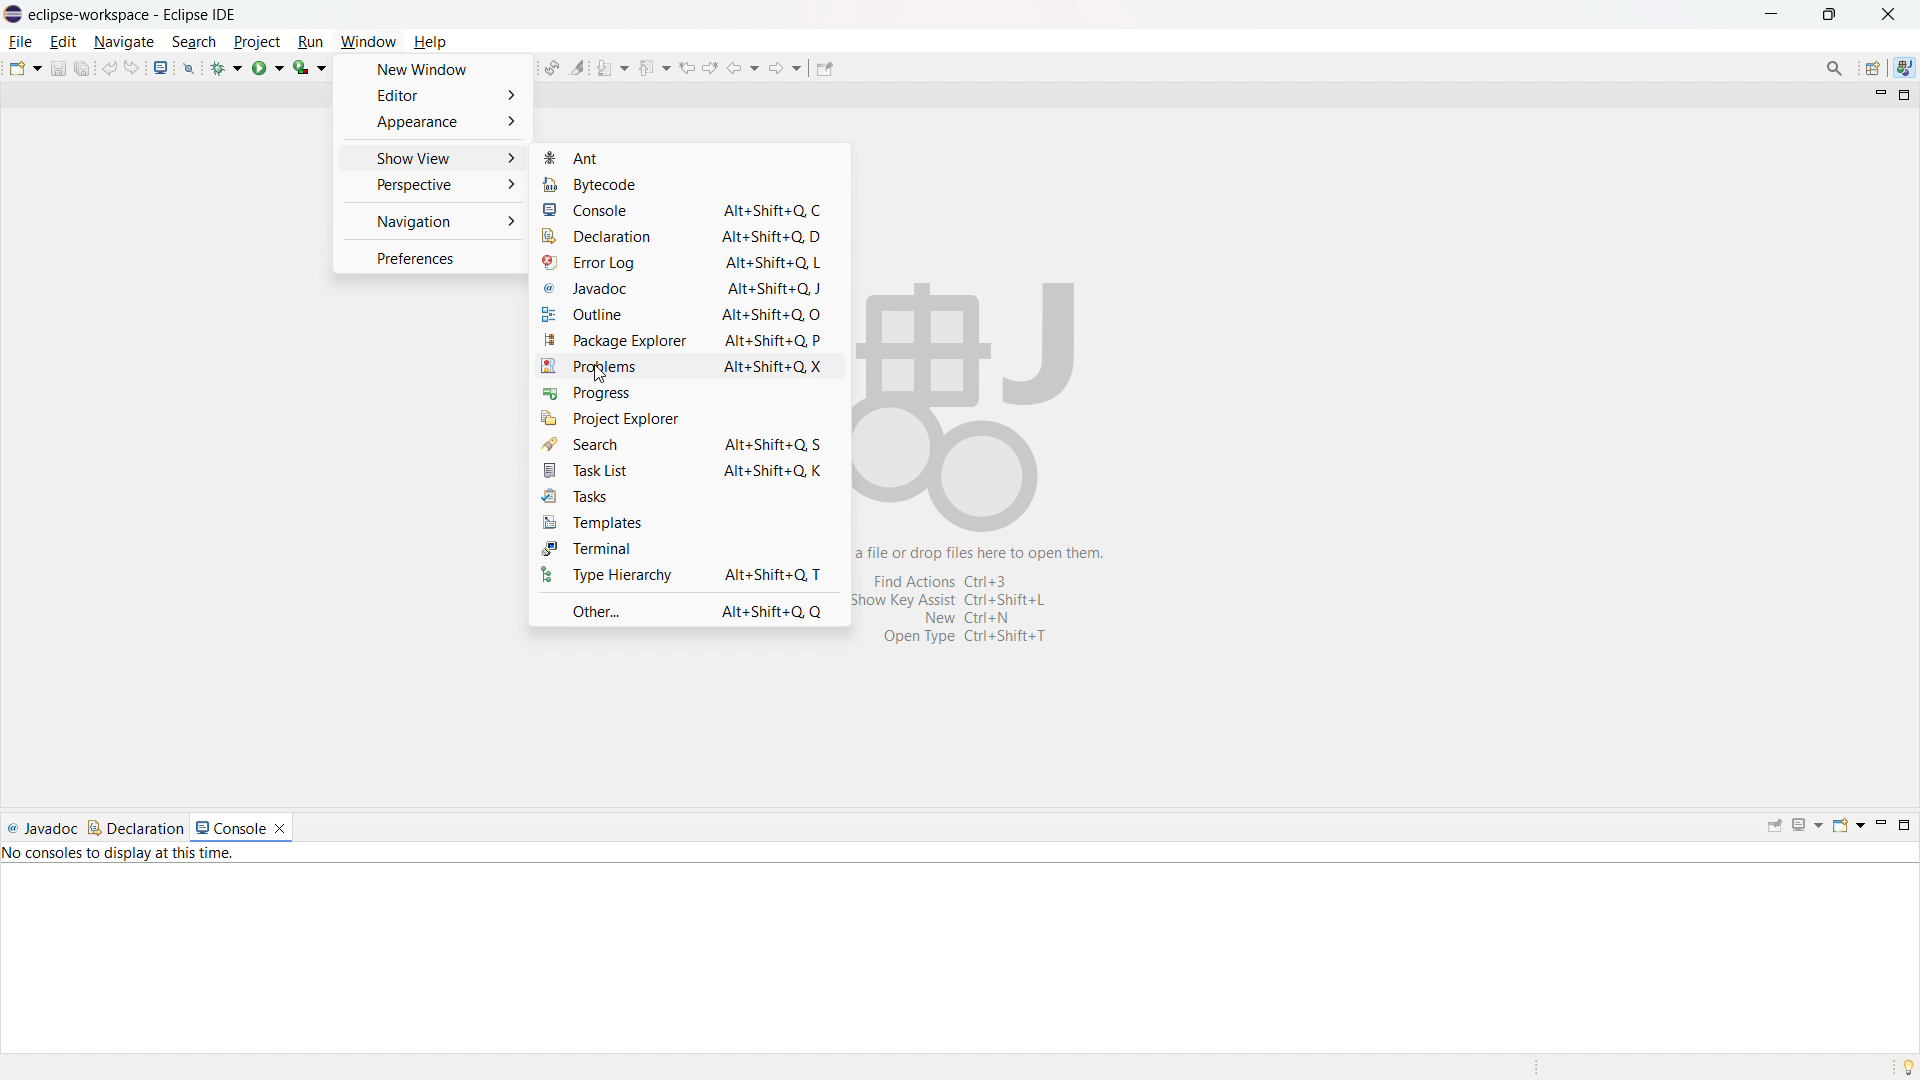 The width and height of the screenshot is (1920, 1080). I want to click on run, so click(311, 42).